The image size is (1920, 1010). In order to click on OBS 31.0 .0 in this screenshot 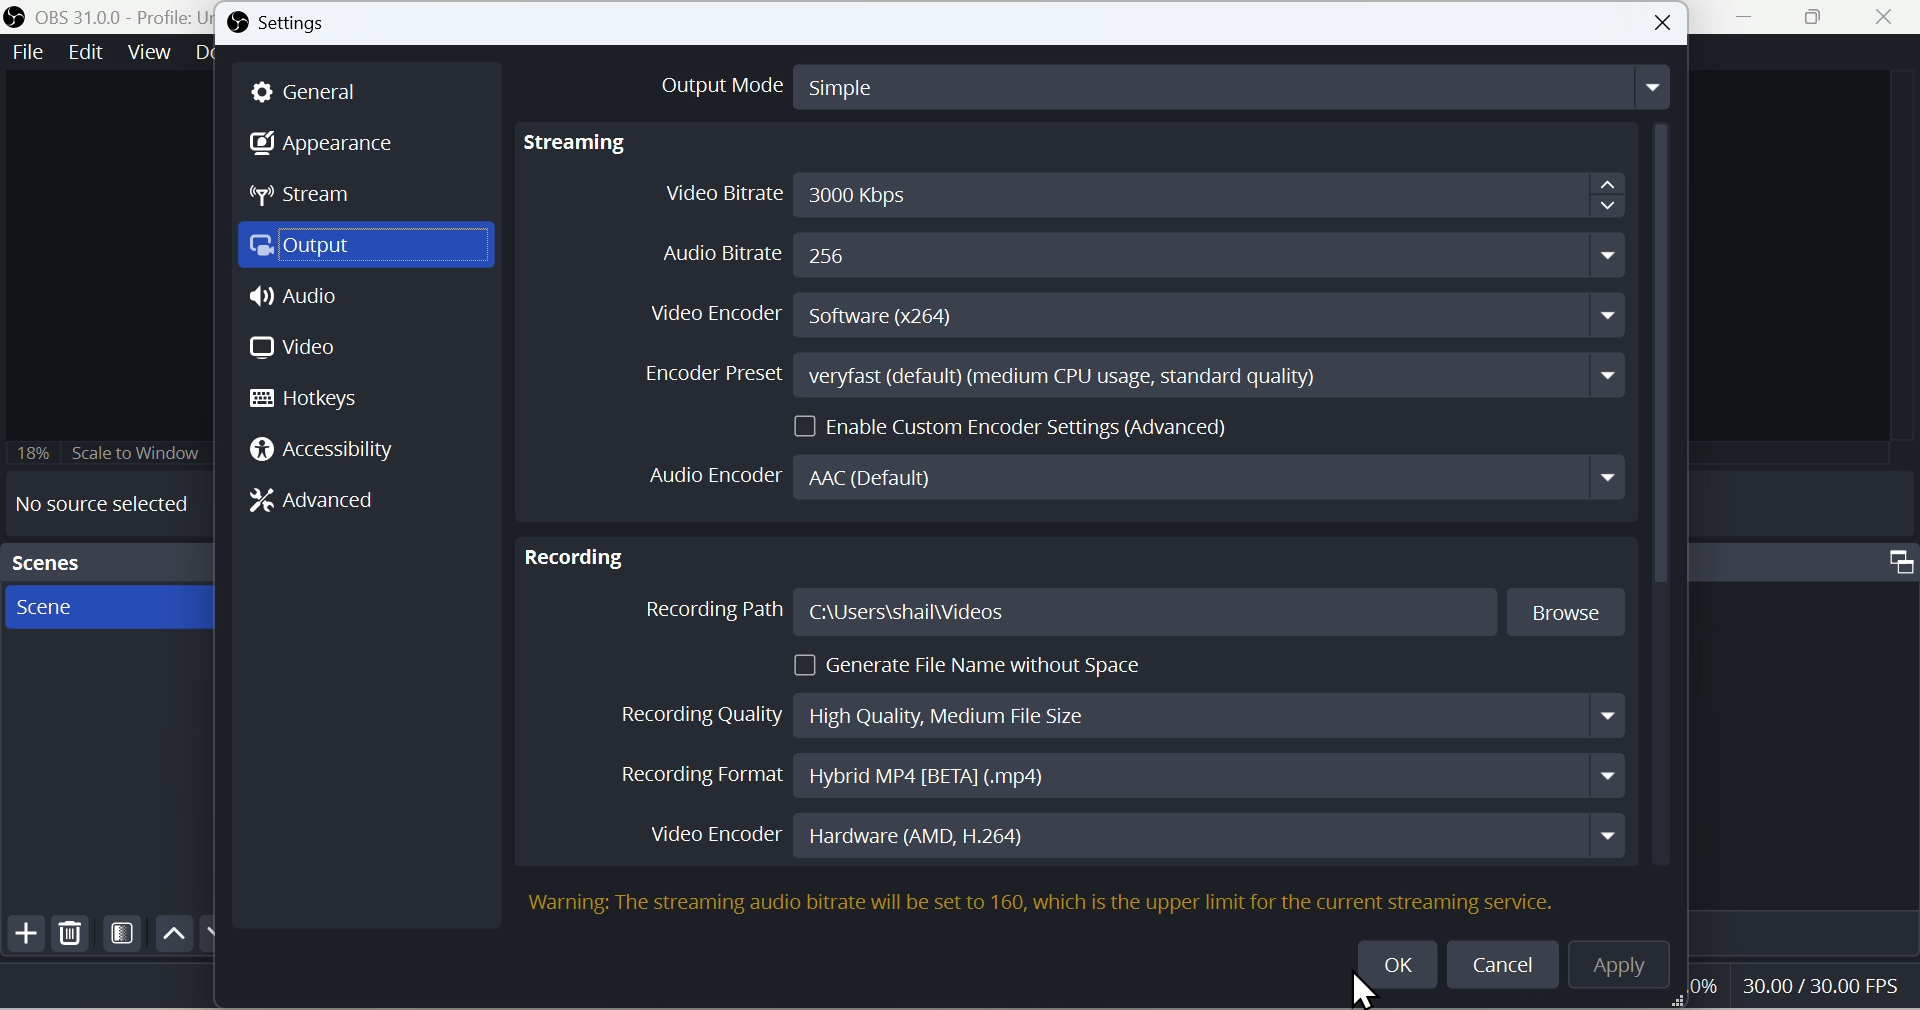, I will do `click(104, 16)`.